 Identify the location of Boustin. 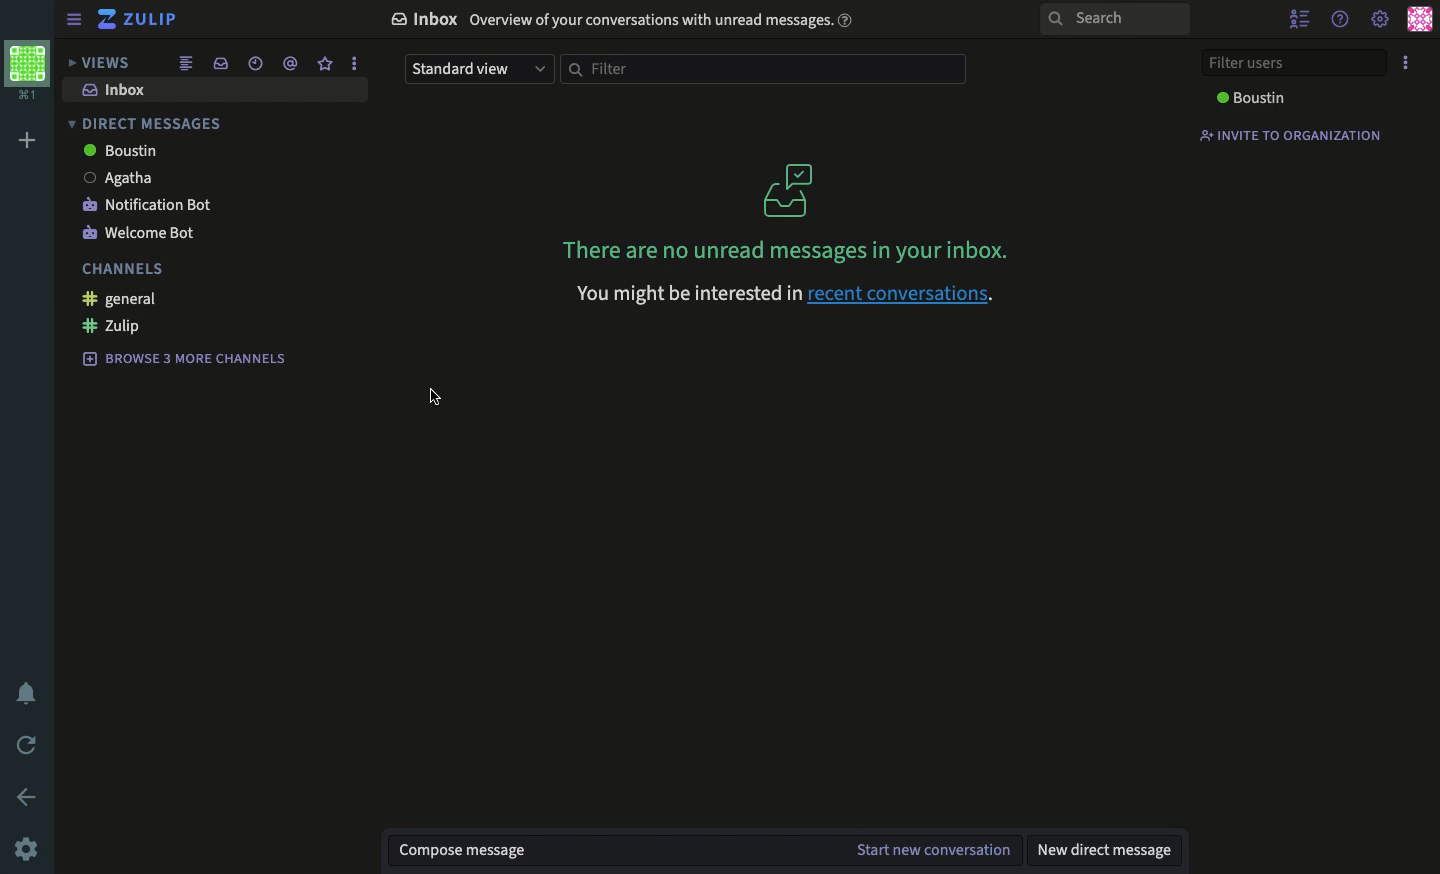
(1254, 98).